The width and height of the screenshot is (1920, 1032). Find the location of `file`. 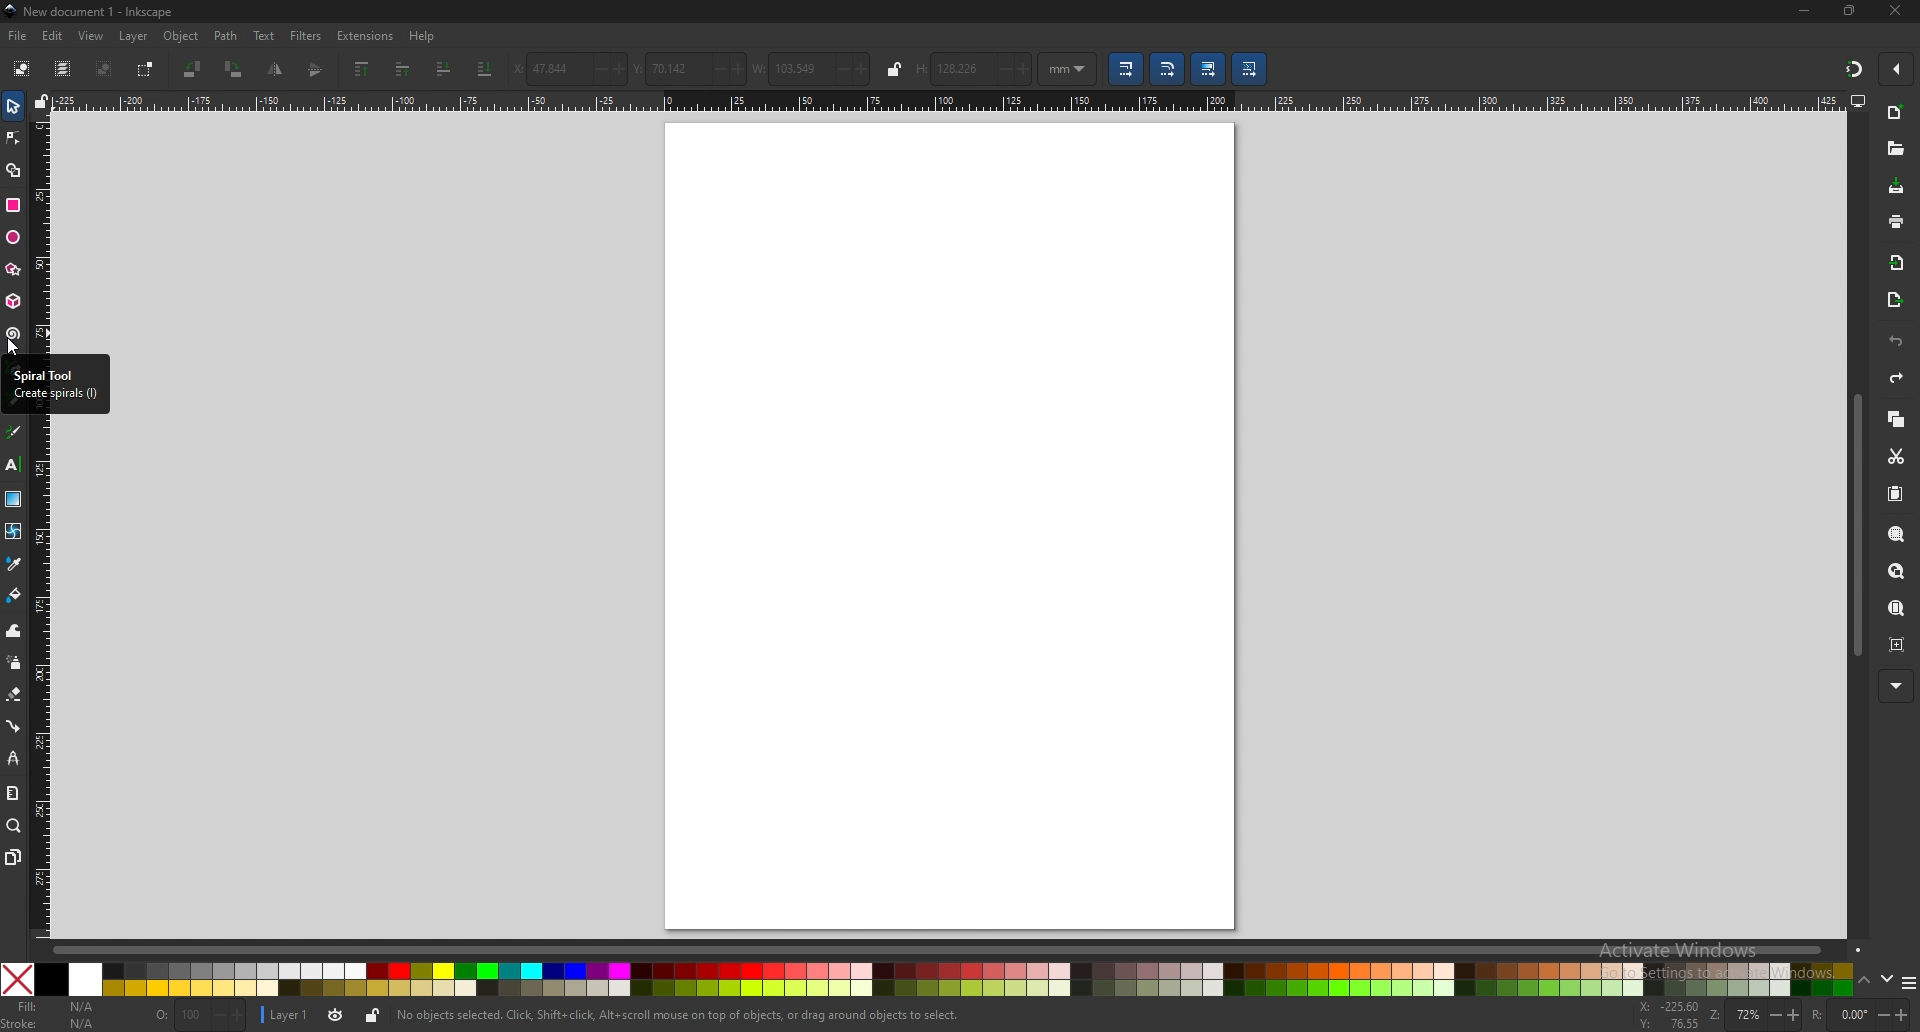

file is located at coordinates (18, 37).